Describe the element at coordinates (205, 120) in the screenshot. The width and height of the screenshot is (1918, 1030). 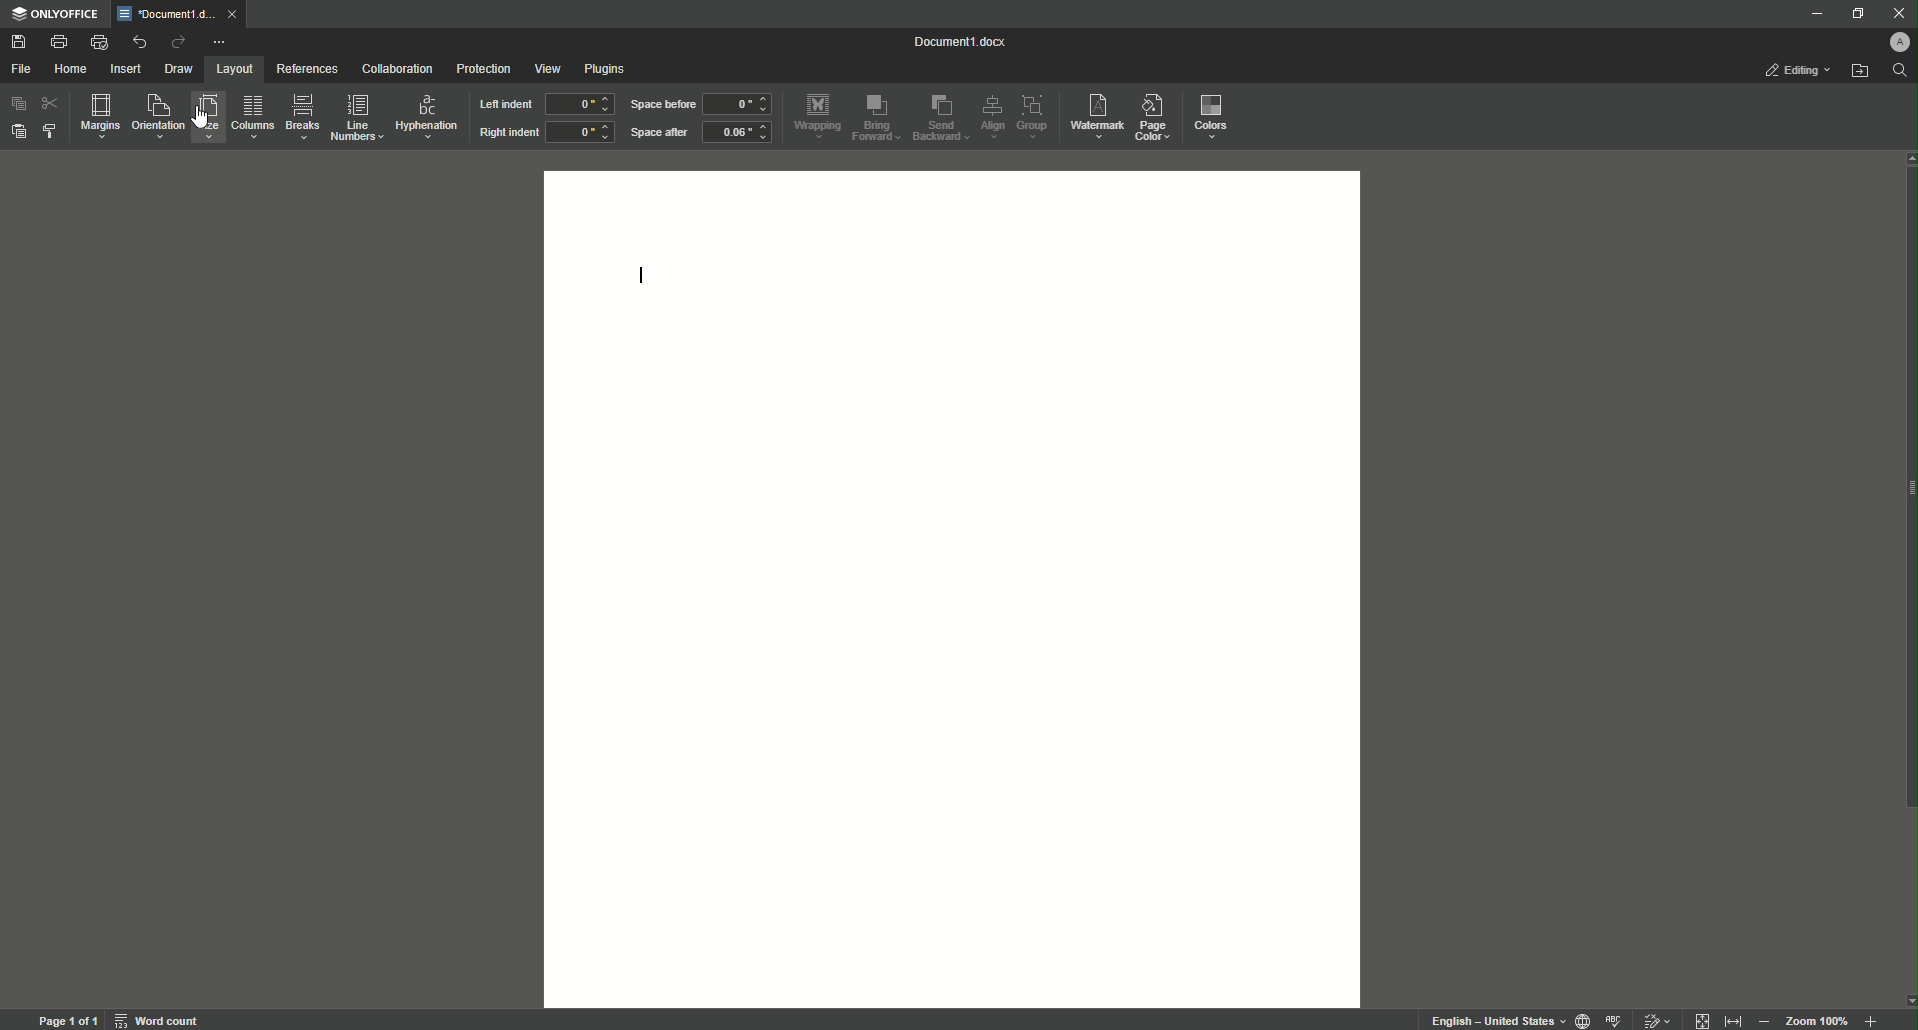
I see `Size` at that location.